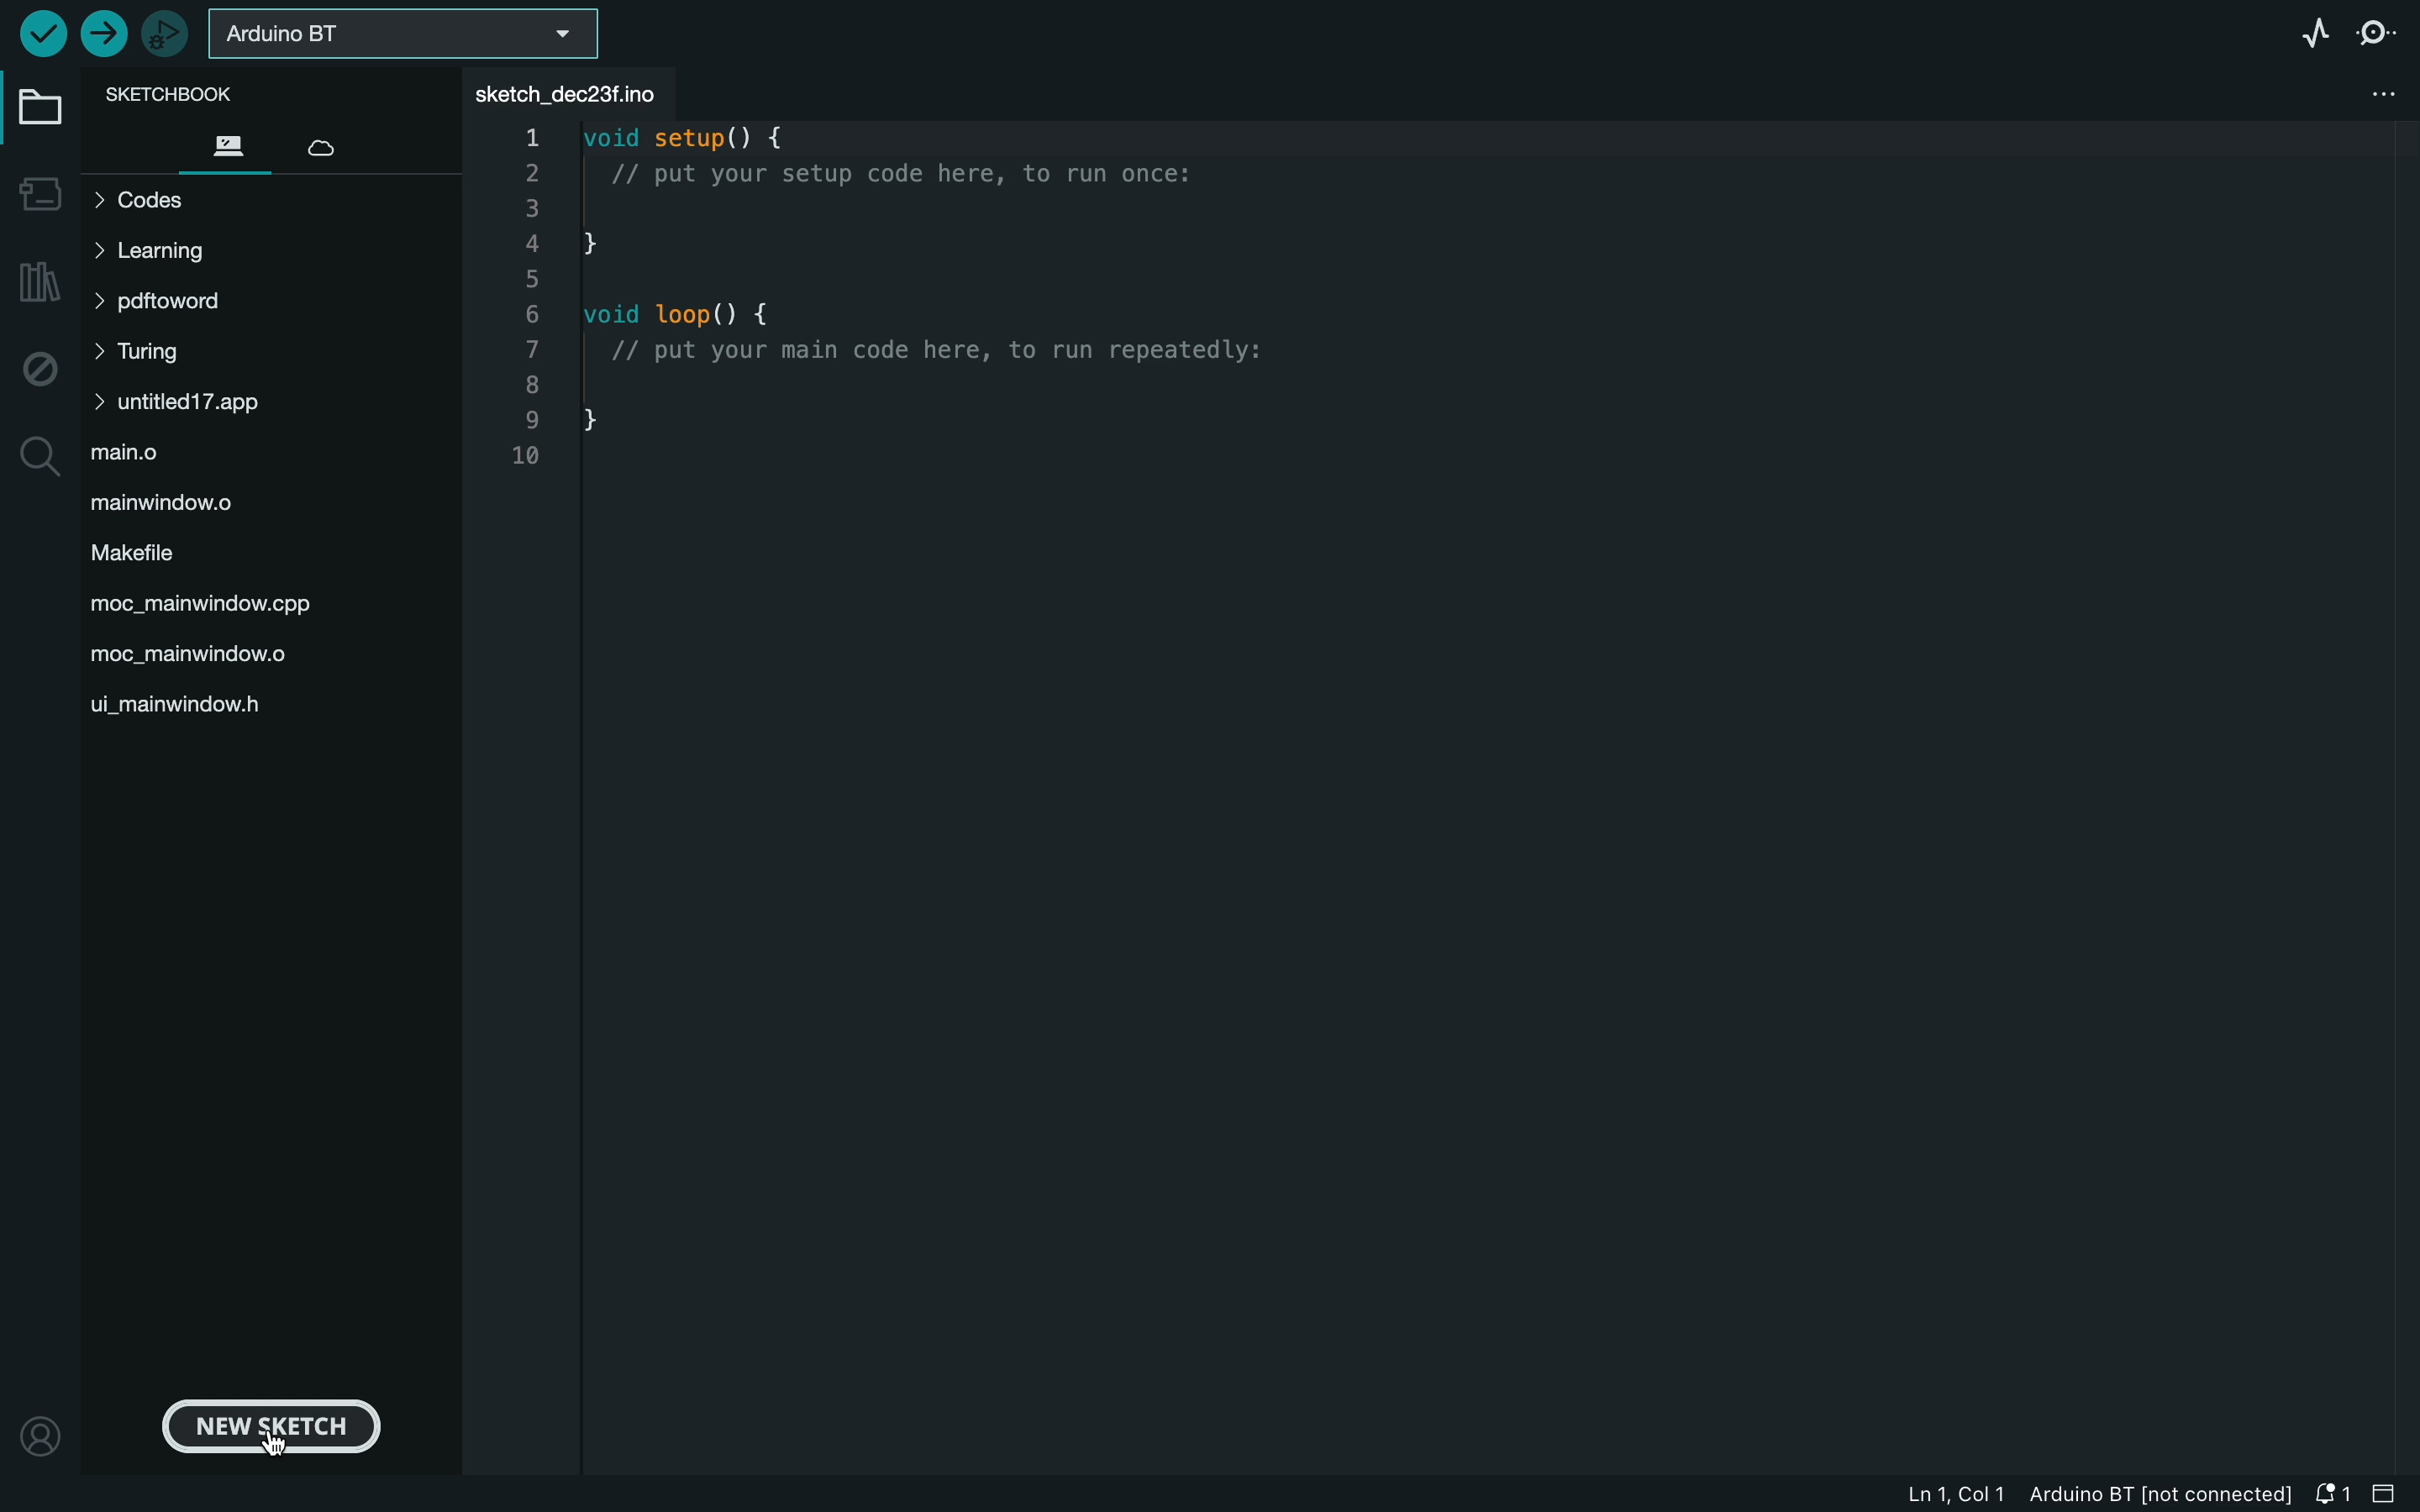 This screenshot has width=2420, height=1512. What do you see at coordinates (197, 505) in the screenshot?
I see `main window` at bounding box center [197, 505].